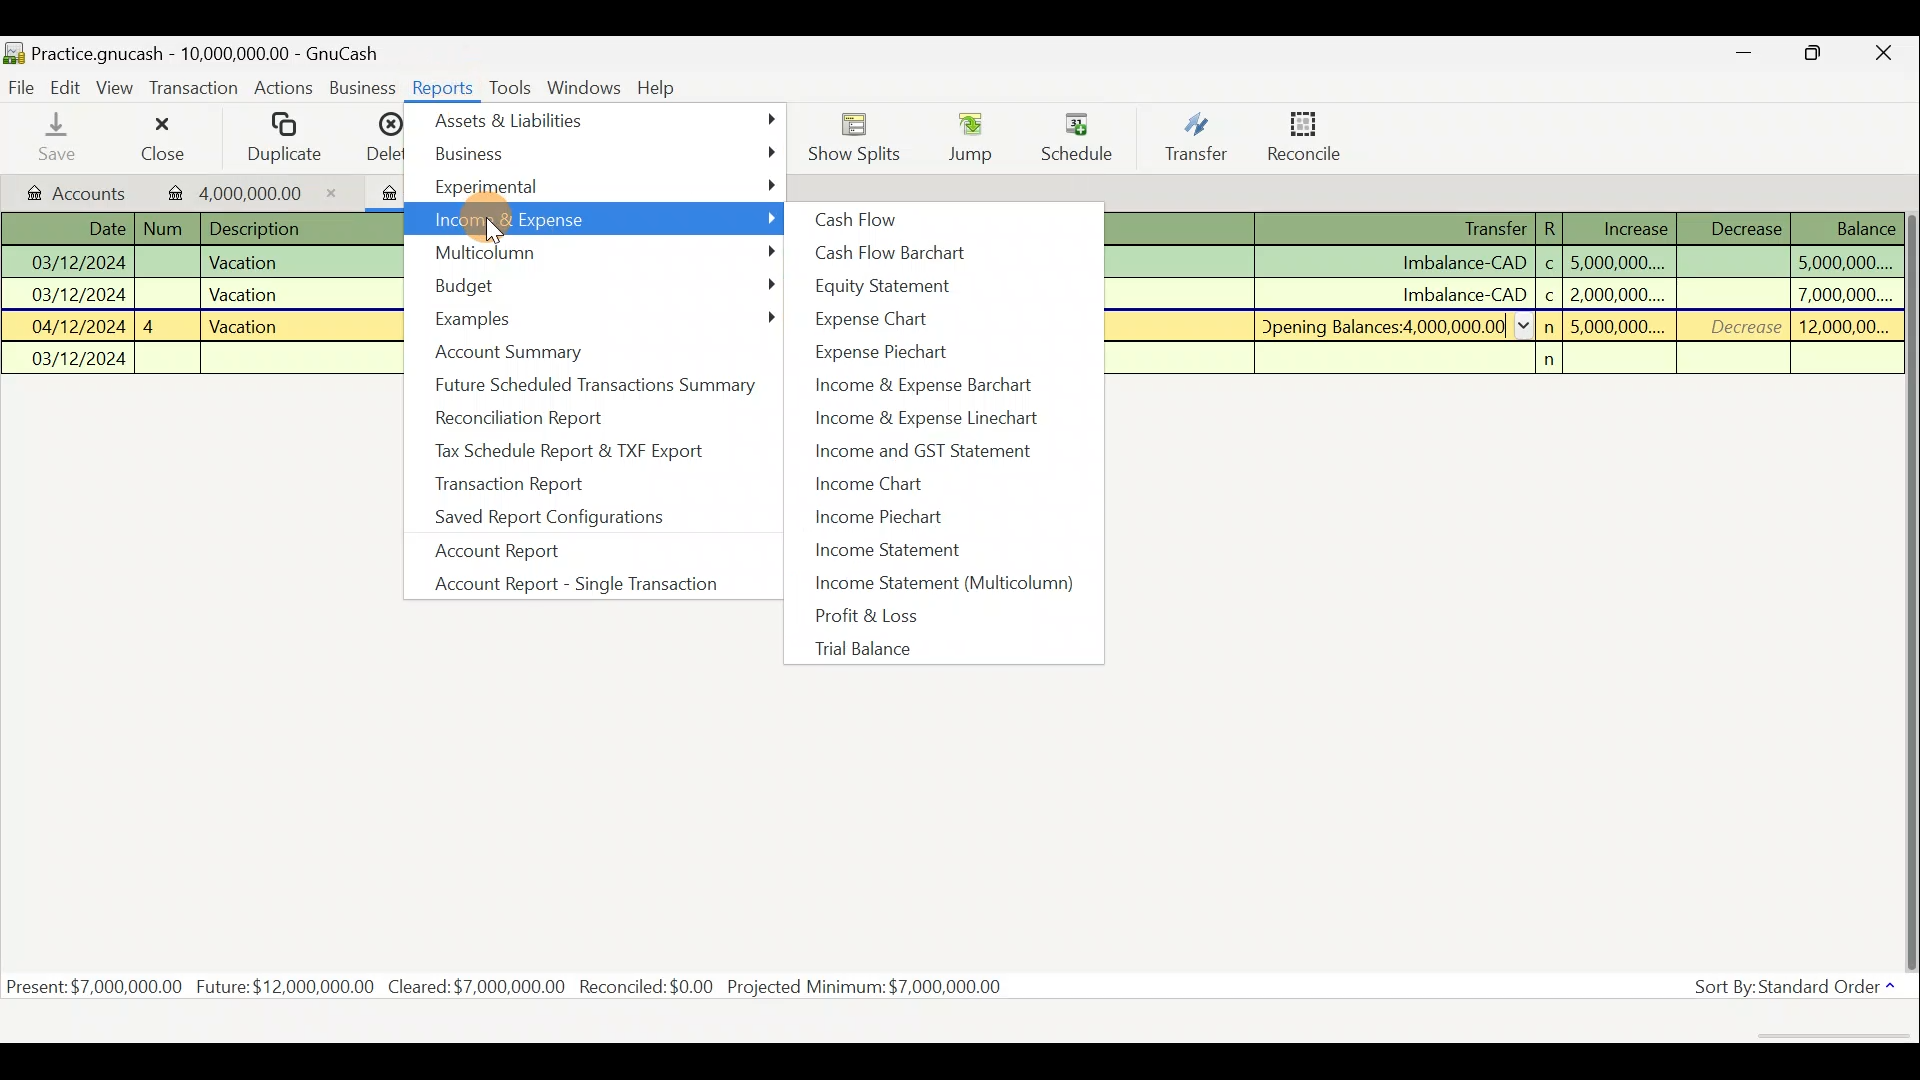 Image resolution: width=1920 pixels, height=1080 pixels. What do you see at coordinates (1313, 138) in the screenshot?
I see `Reconcile` at bounding box center [1313, 138].